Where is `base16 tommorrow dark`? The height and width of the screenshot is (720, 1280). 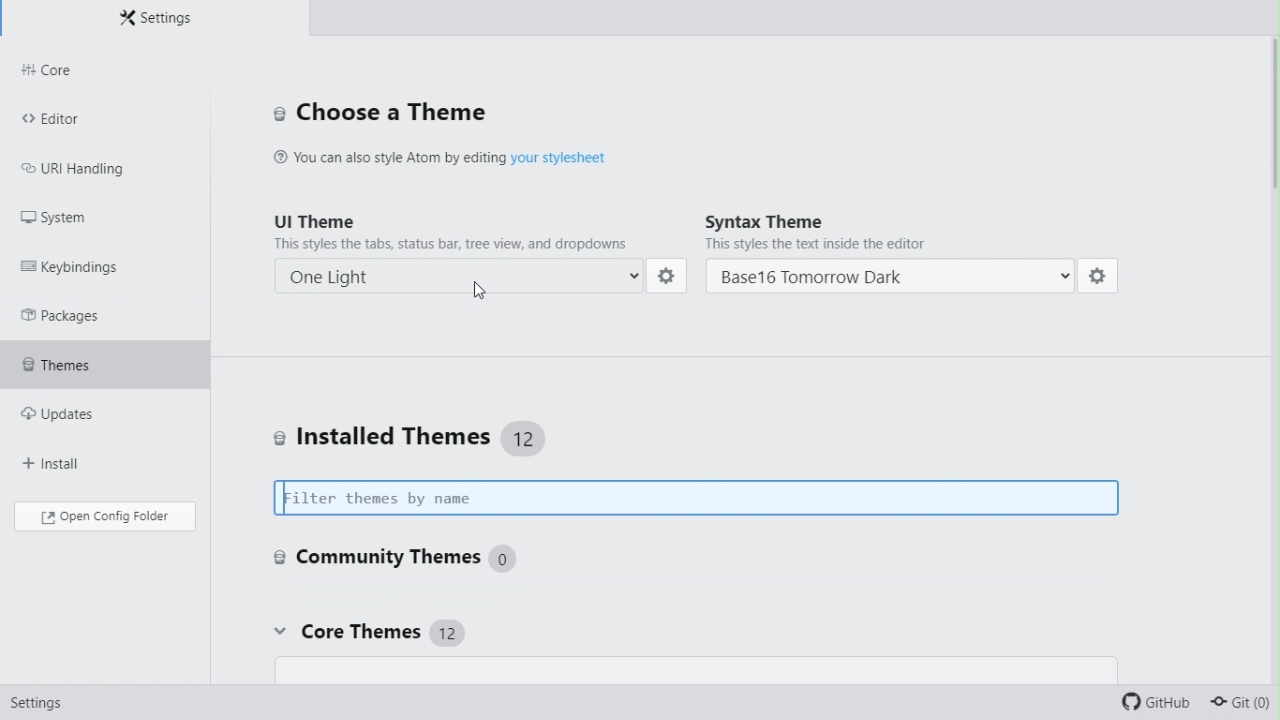 base16 tommorrow dark is located at coordinates (891, 278).